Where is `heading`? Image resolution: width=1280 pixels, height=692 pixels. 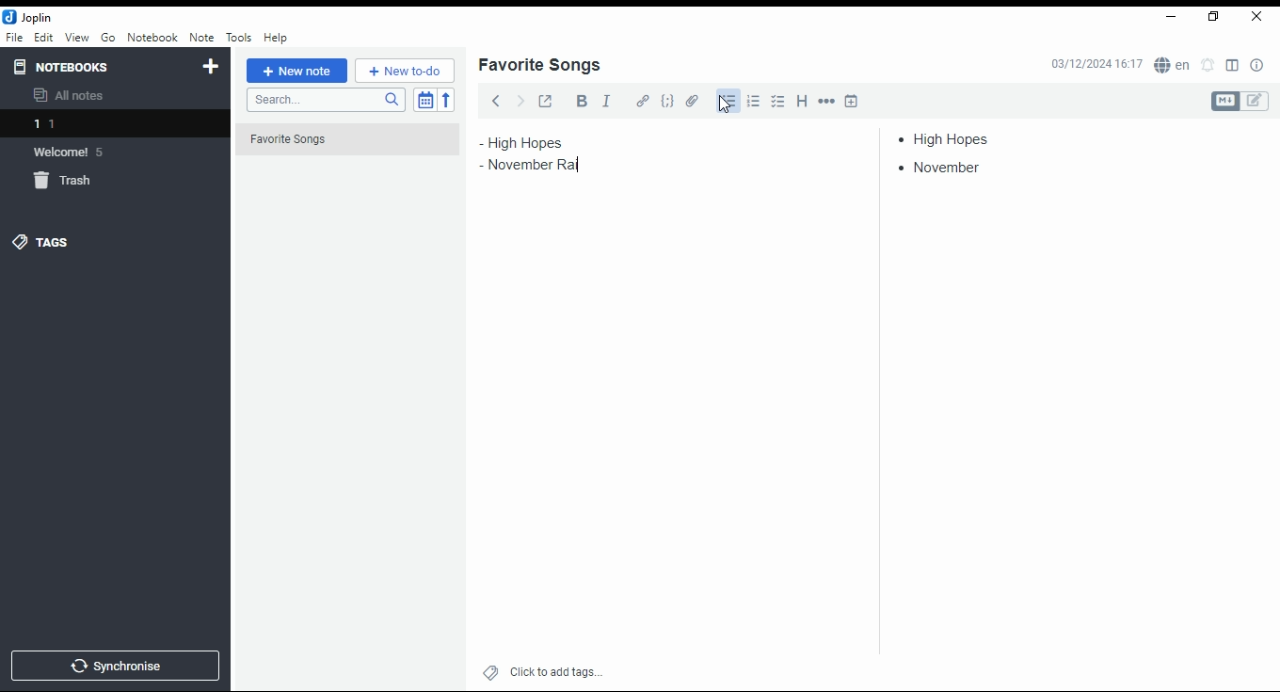
heading is located at coordinates (803, 99).